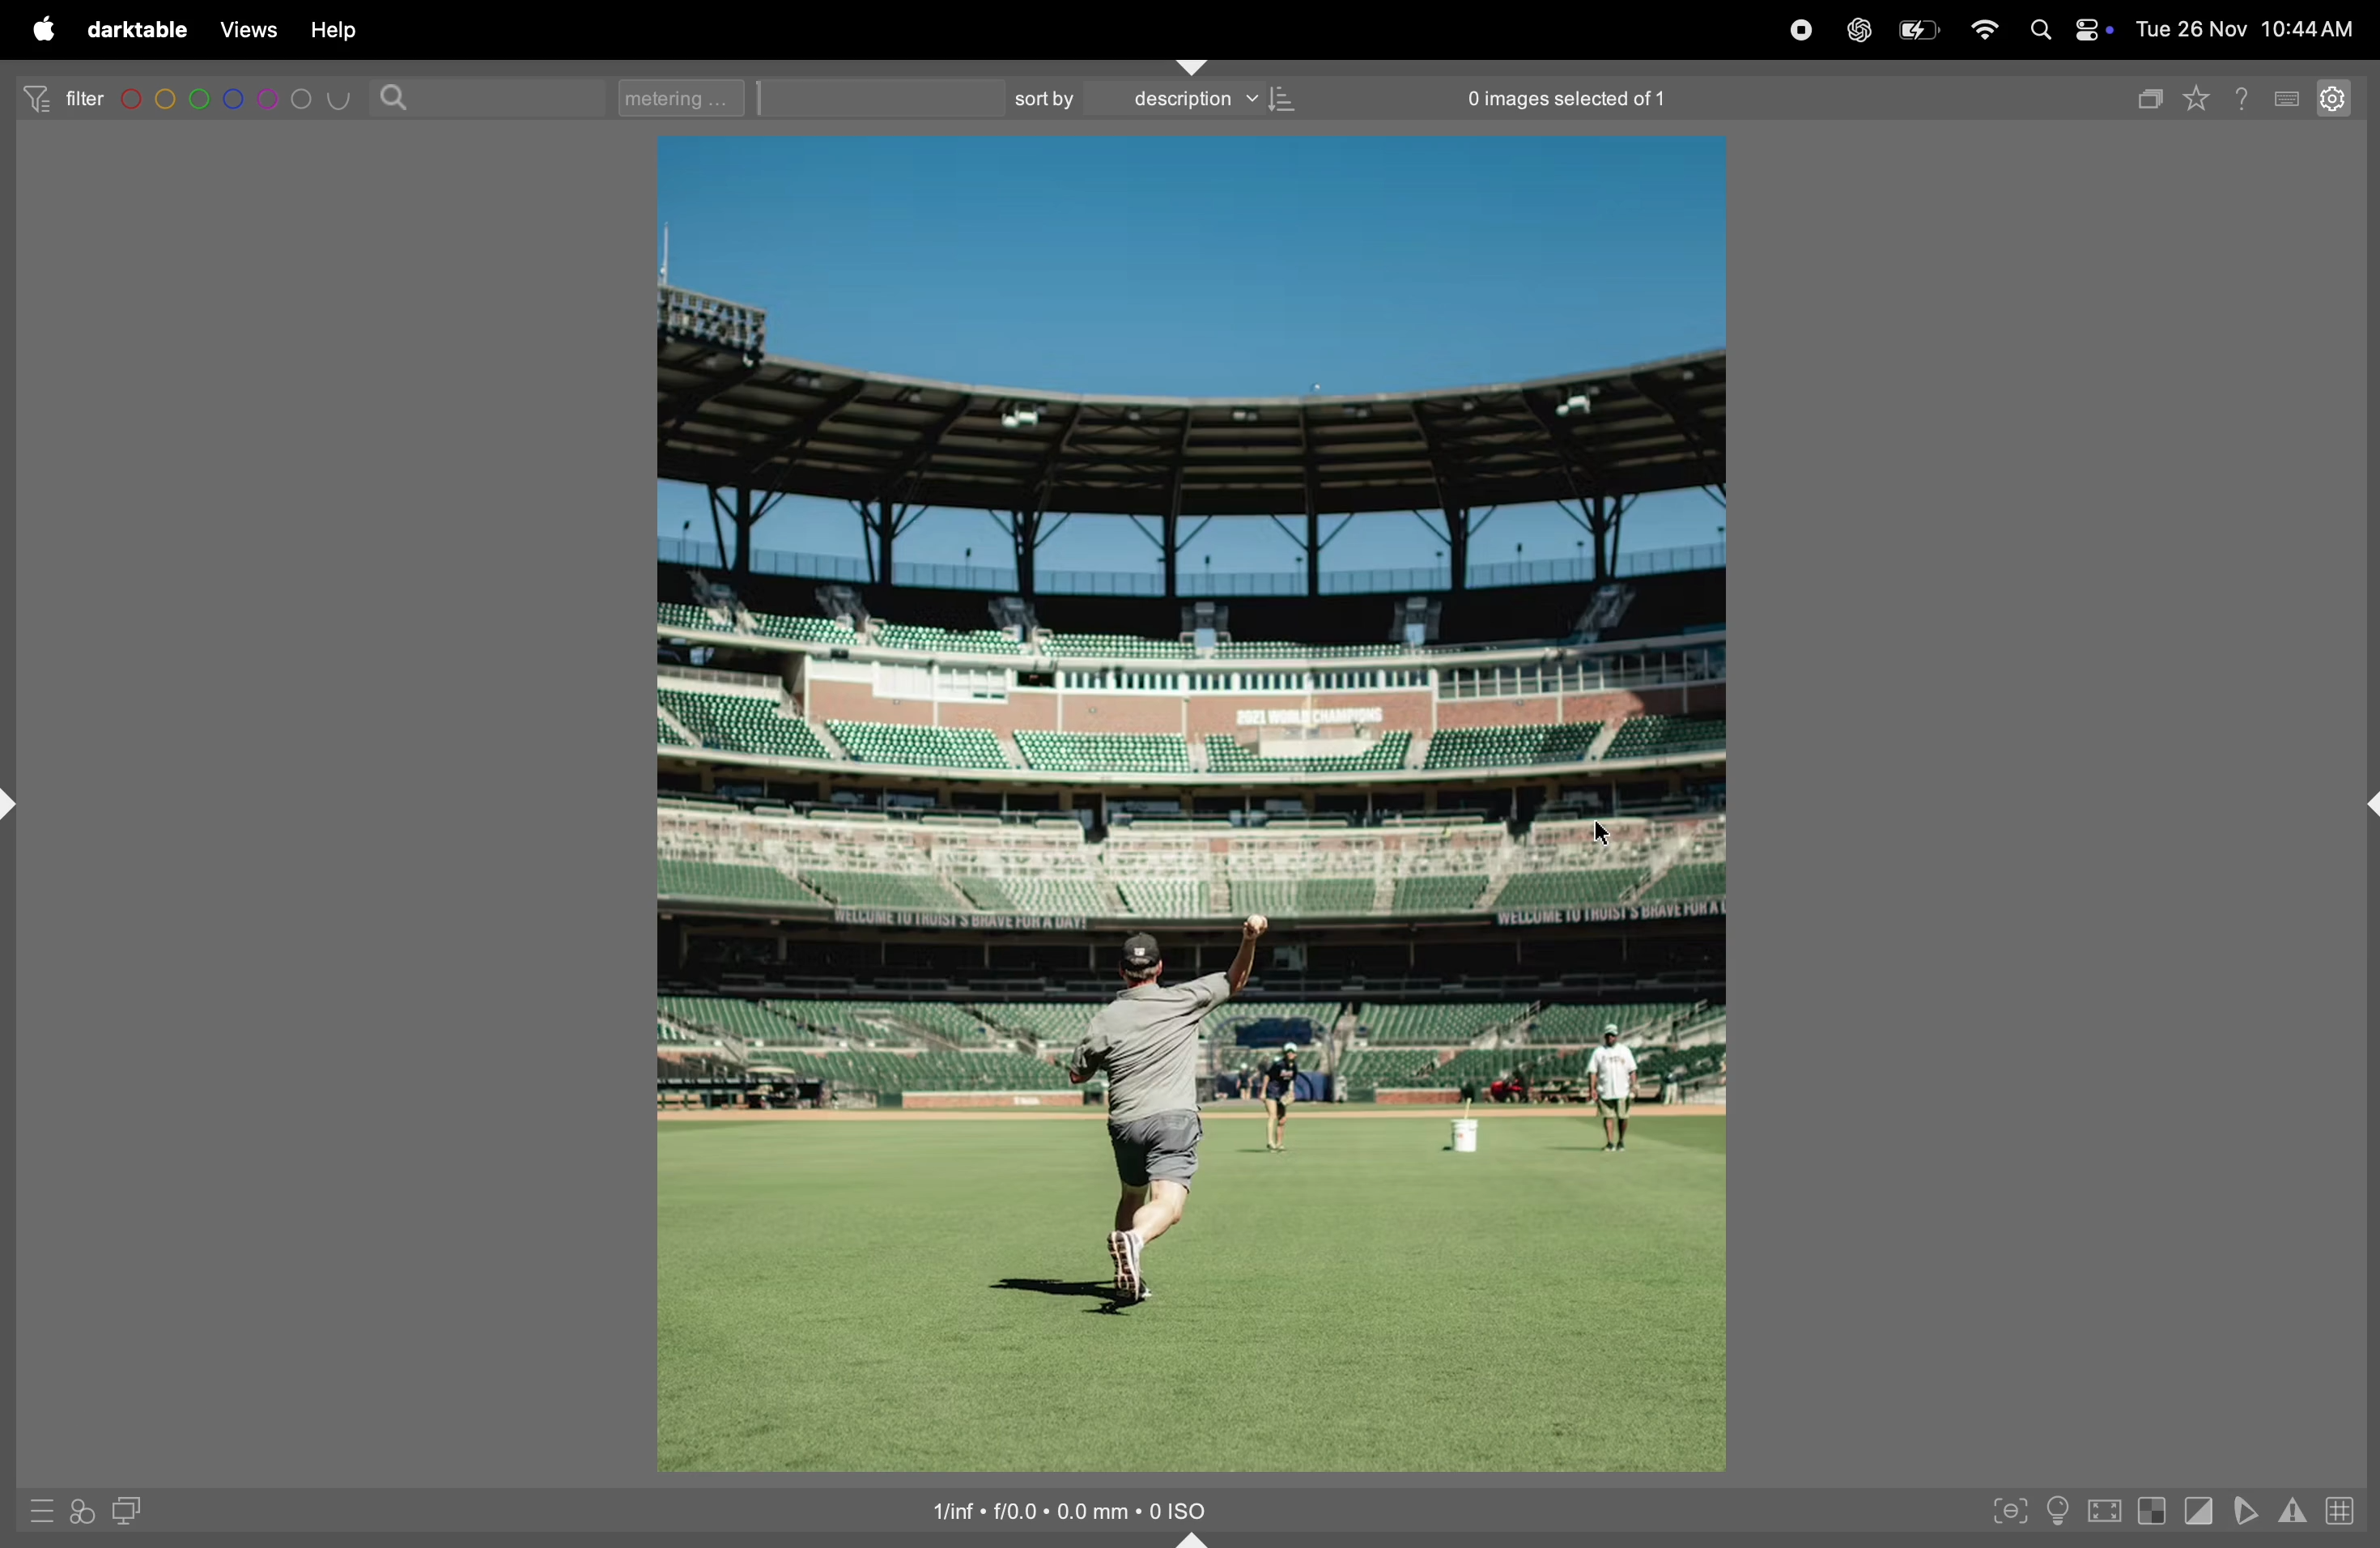  What do you see at coordinates (2090, 34) in the screenshot?
I see `apple widgets` at bounding box center [2090, 34].